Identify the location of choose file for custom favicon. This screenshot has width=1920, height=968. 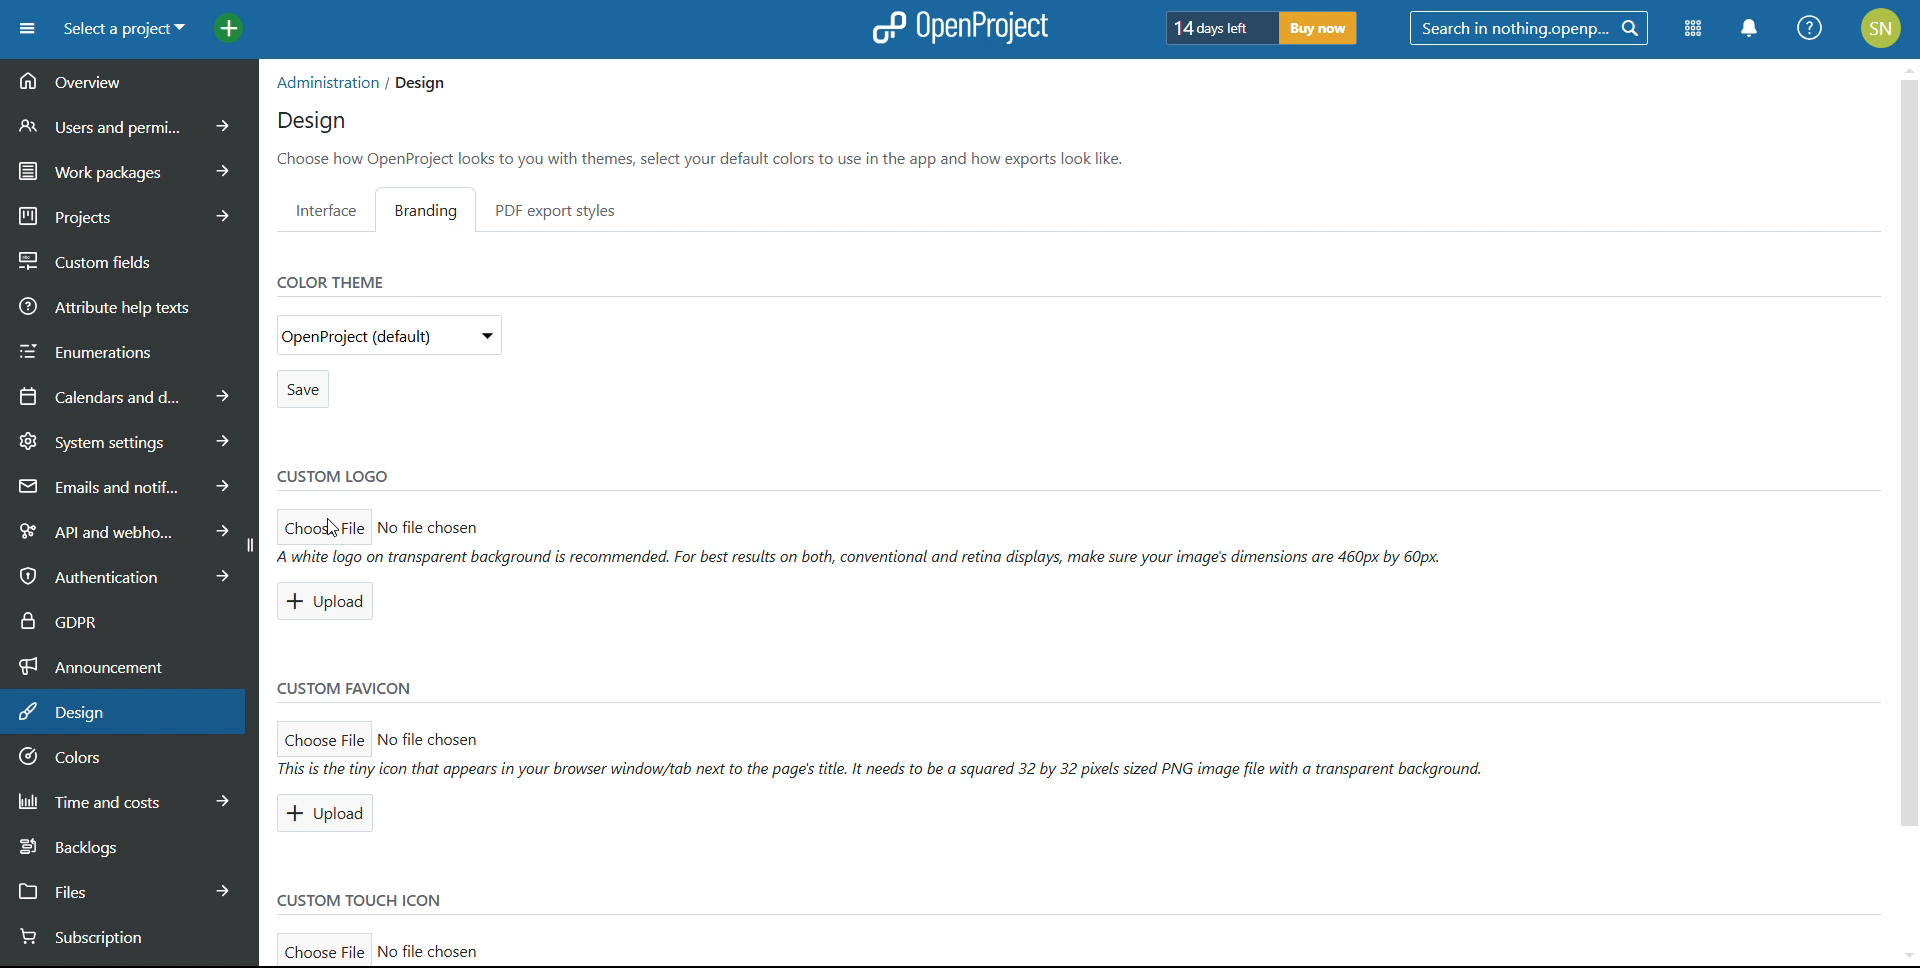
(322, 737).